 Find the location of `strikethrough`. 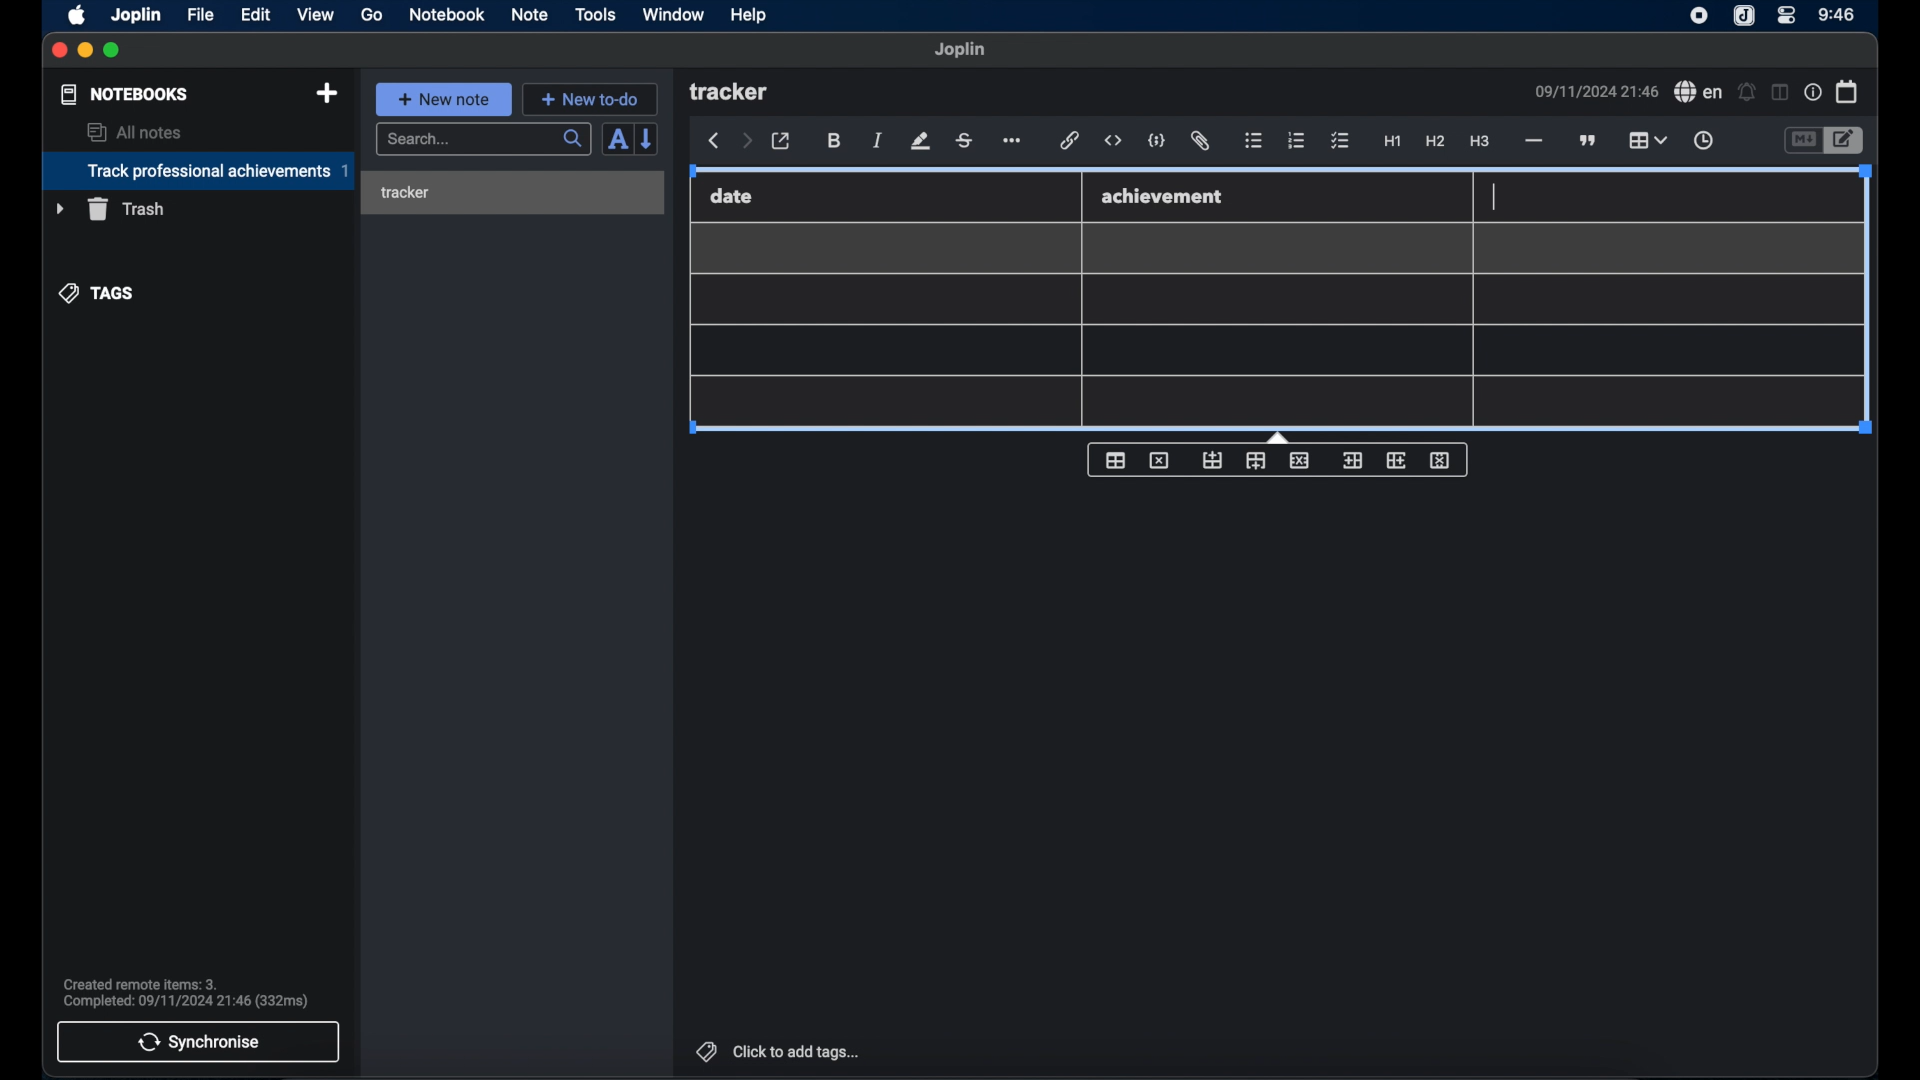

strikethrough is located at coordinates (965, 140).